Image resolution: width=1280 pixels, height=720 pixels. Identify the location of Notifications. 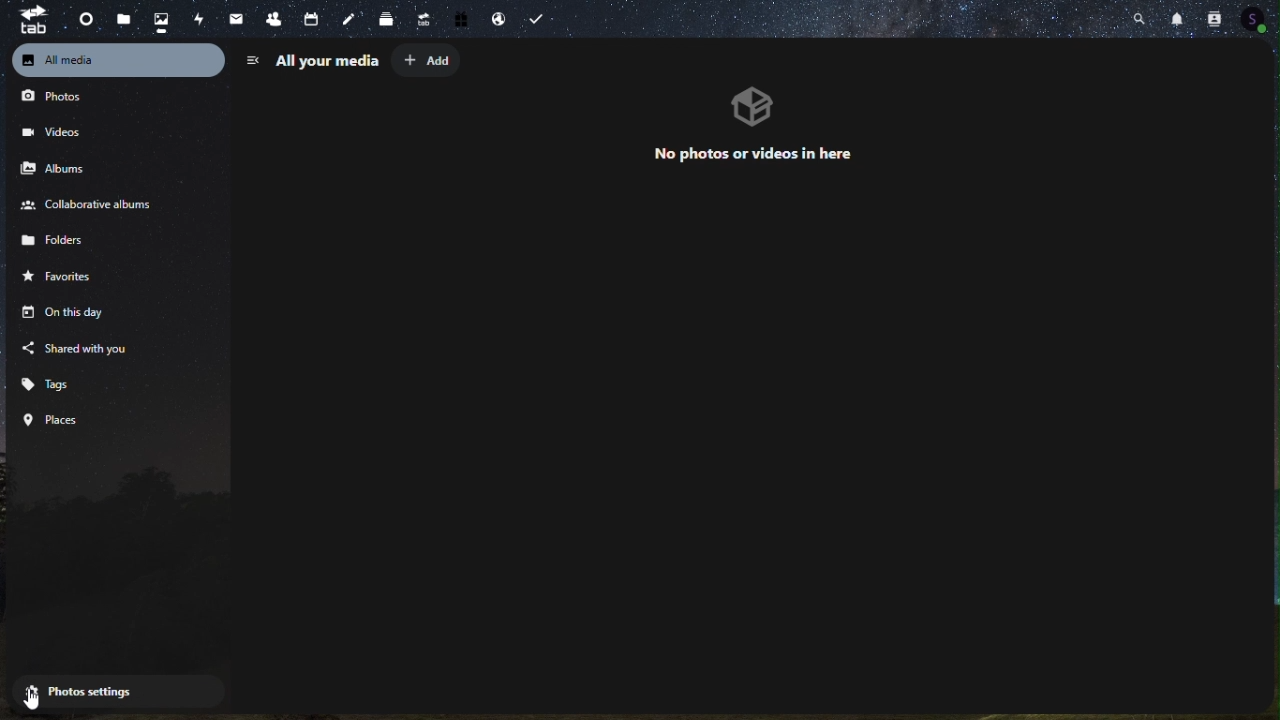
(1179, 16).